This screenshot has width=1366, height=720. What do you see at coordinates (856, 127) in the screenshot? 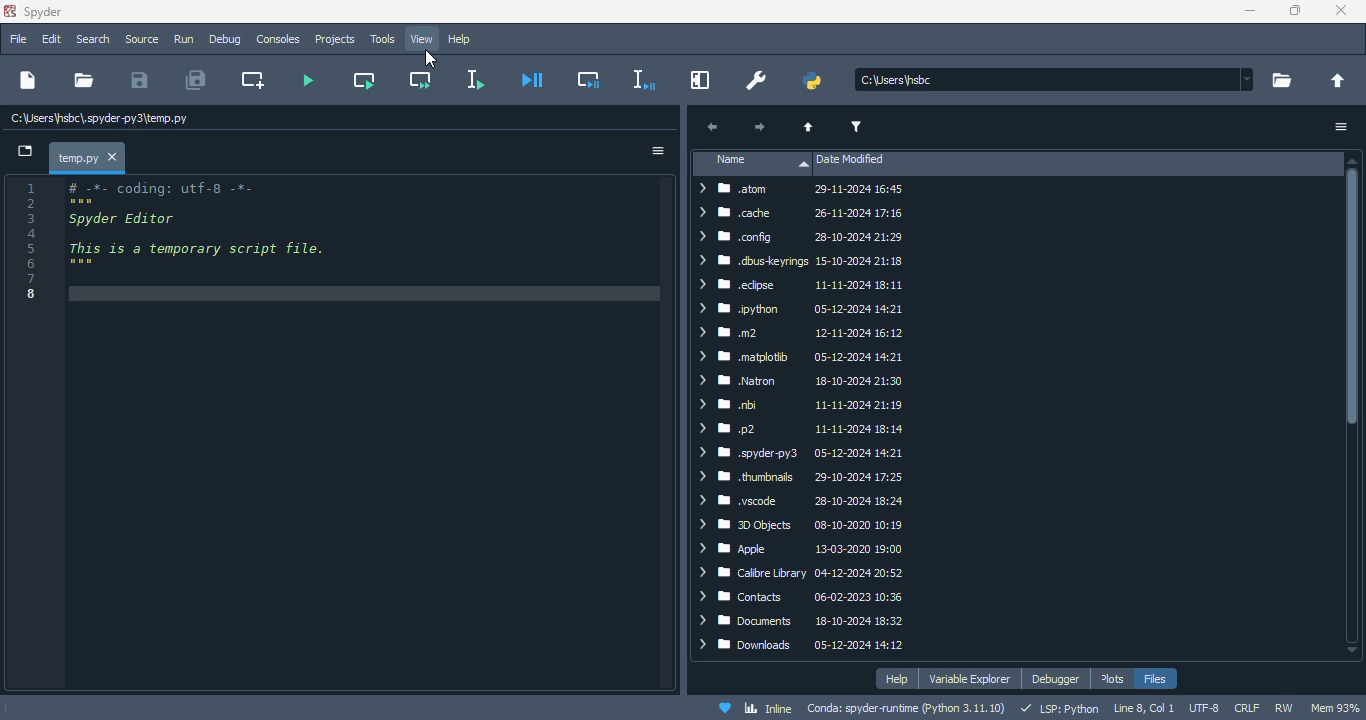
I see `filter` at bounding box center [856, 127].